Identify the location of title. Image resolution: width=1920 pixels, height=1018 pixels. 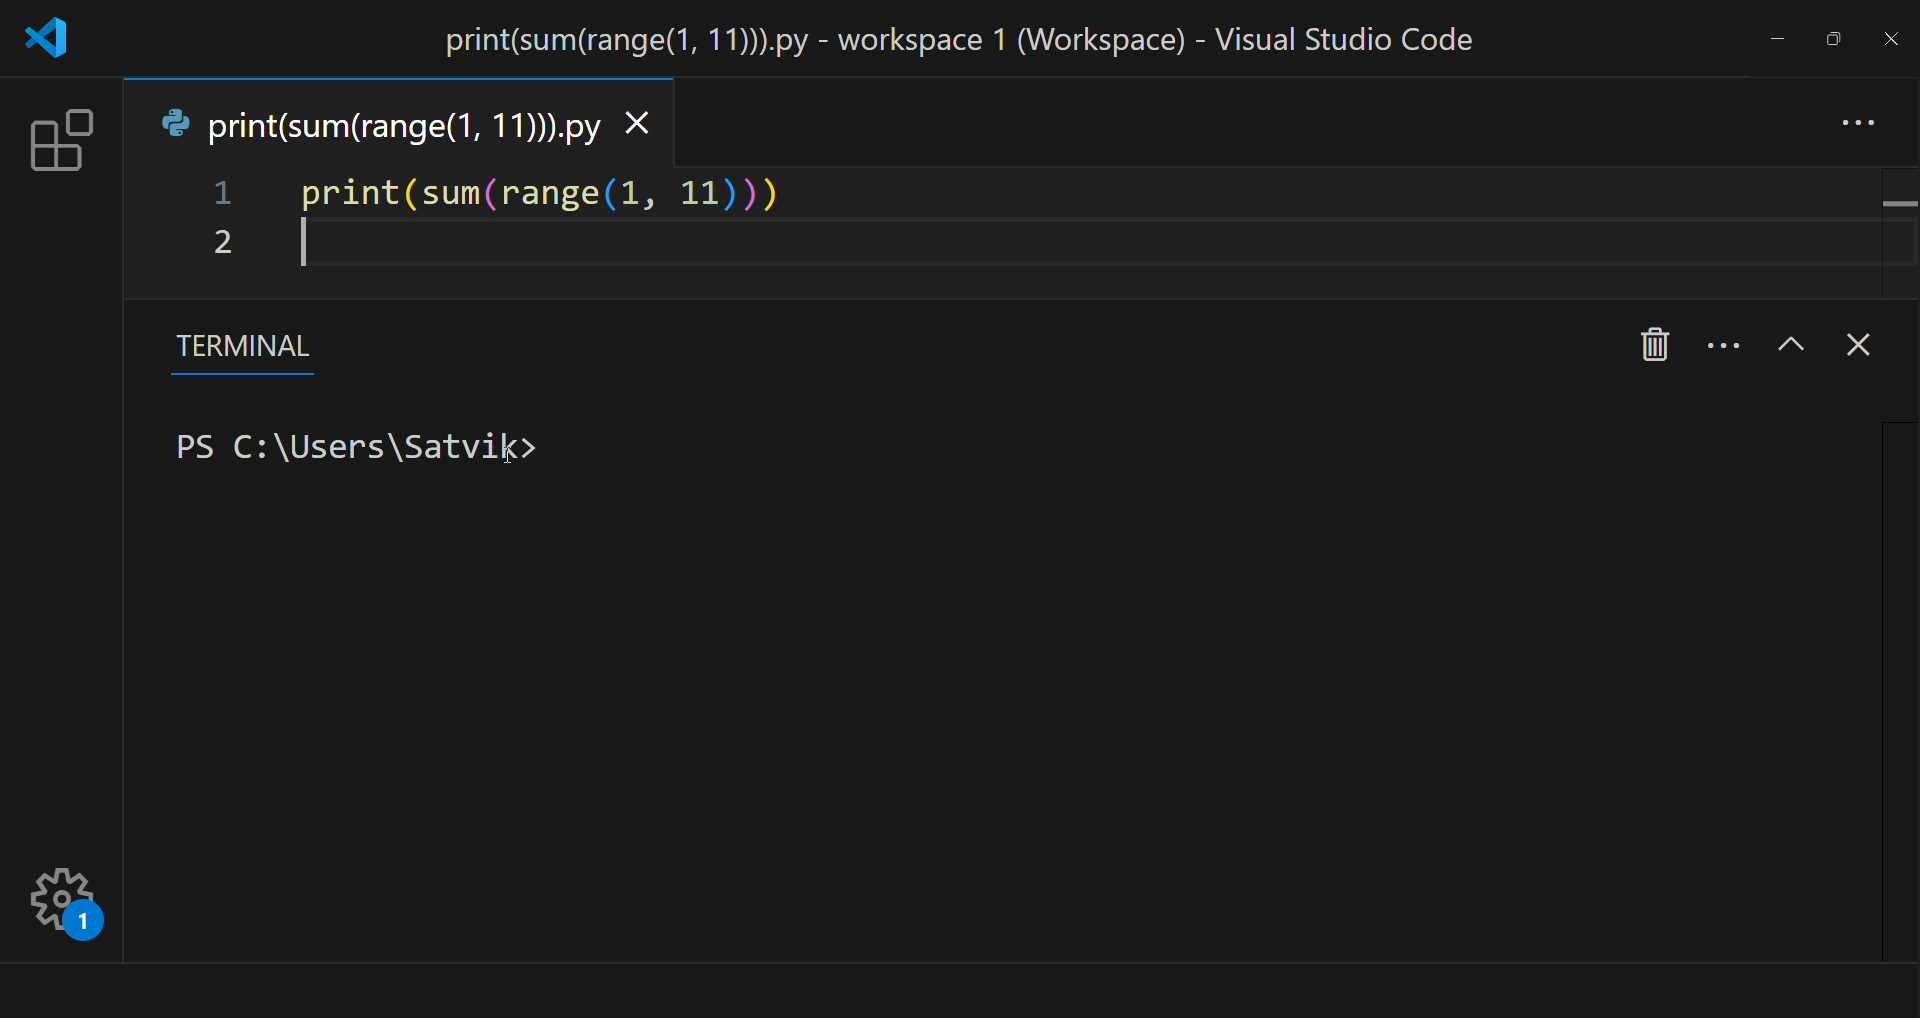
(961, 38).